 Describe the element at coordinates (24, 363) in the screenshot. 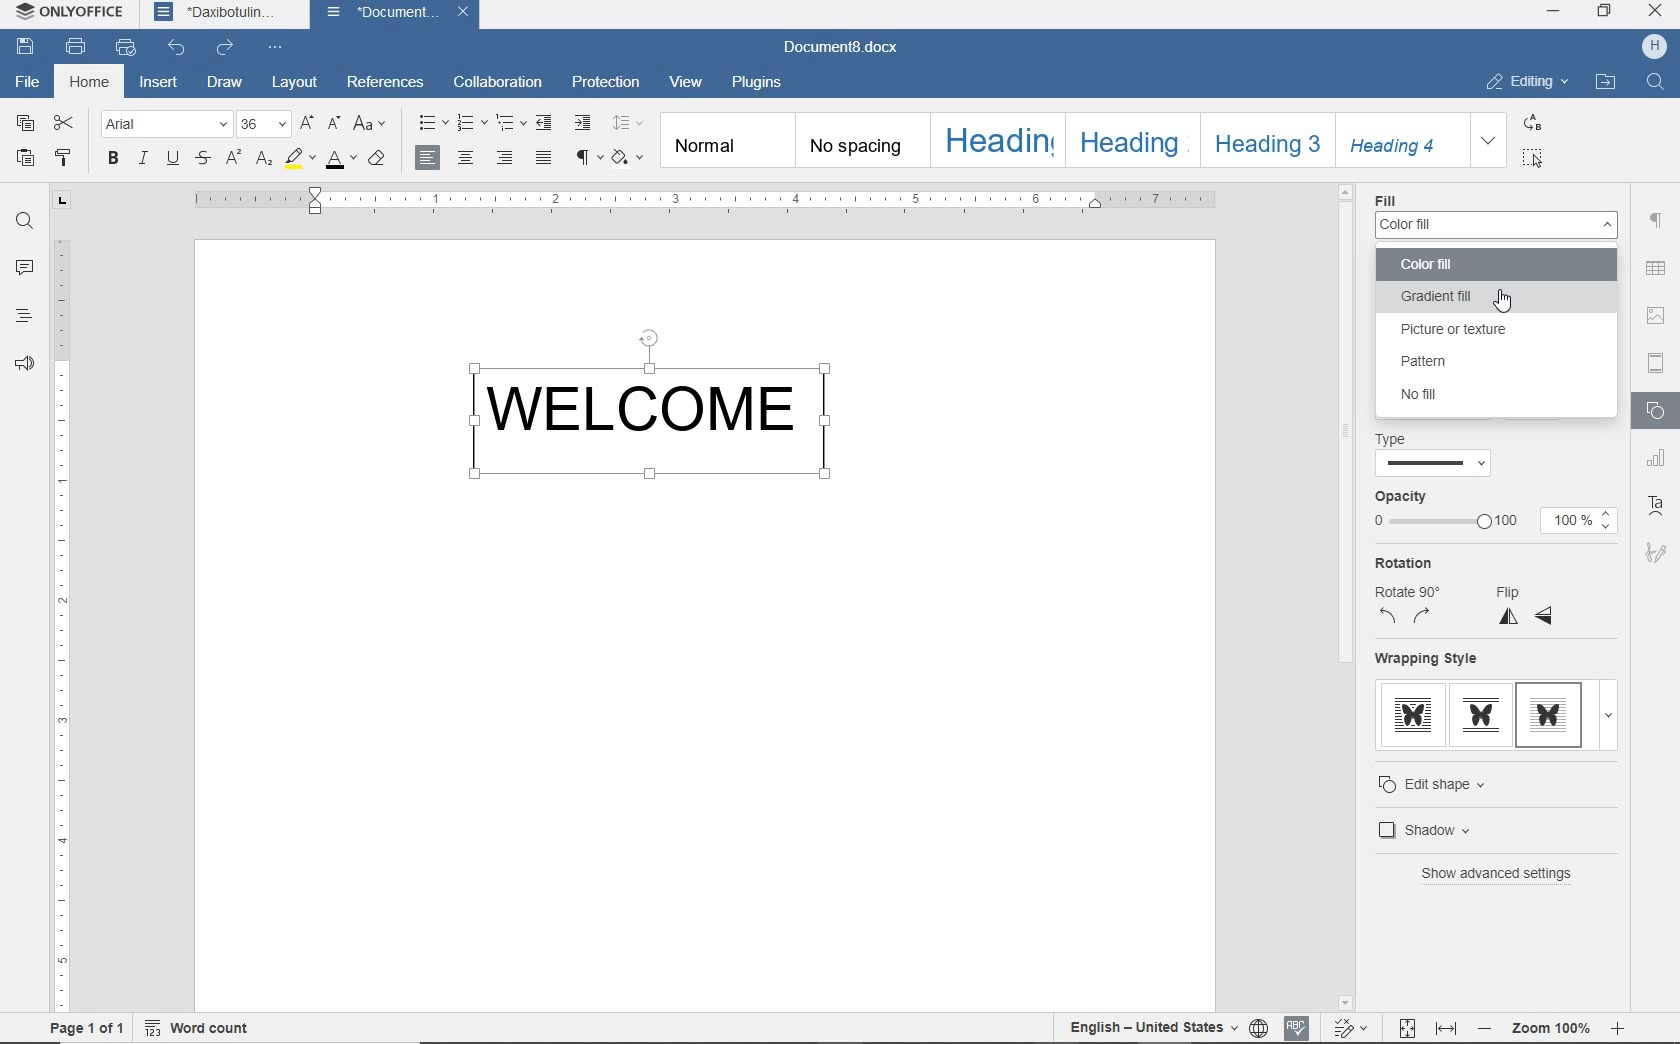

I see `FEEDBACK & SUPPORT` at that location.